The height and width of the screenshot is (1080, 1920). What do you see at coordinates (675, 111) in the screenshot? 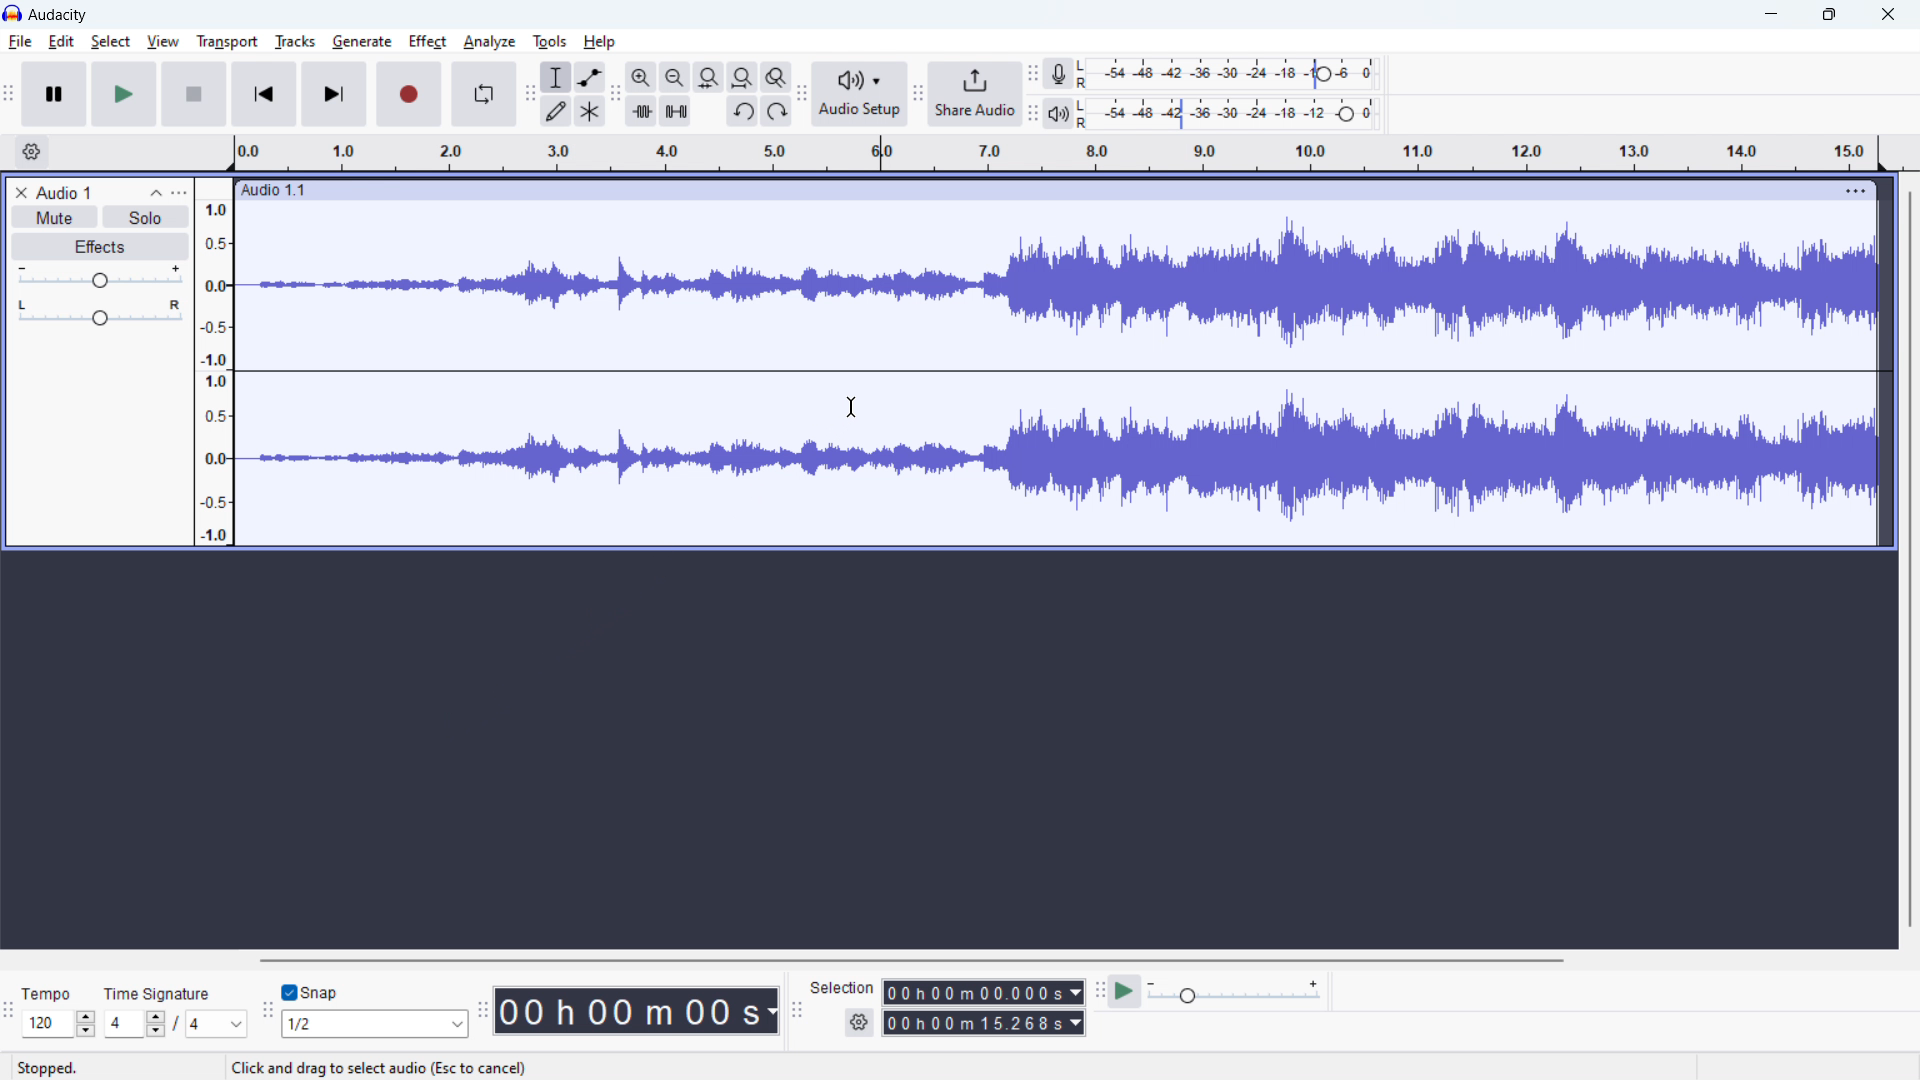
I see `silence audio selection` at bounding box center [675, 111].